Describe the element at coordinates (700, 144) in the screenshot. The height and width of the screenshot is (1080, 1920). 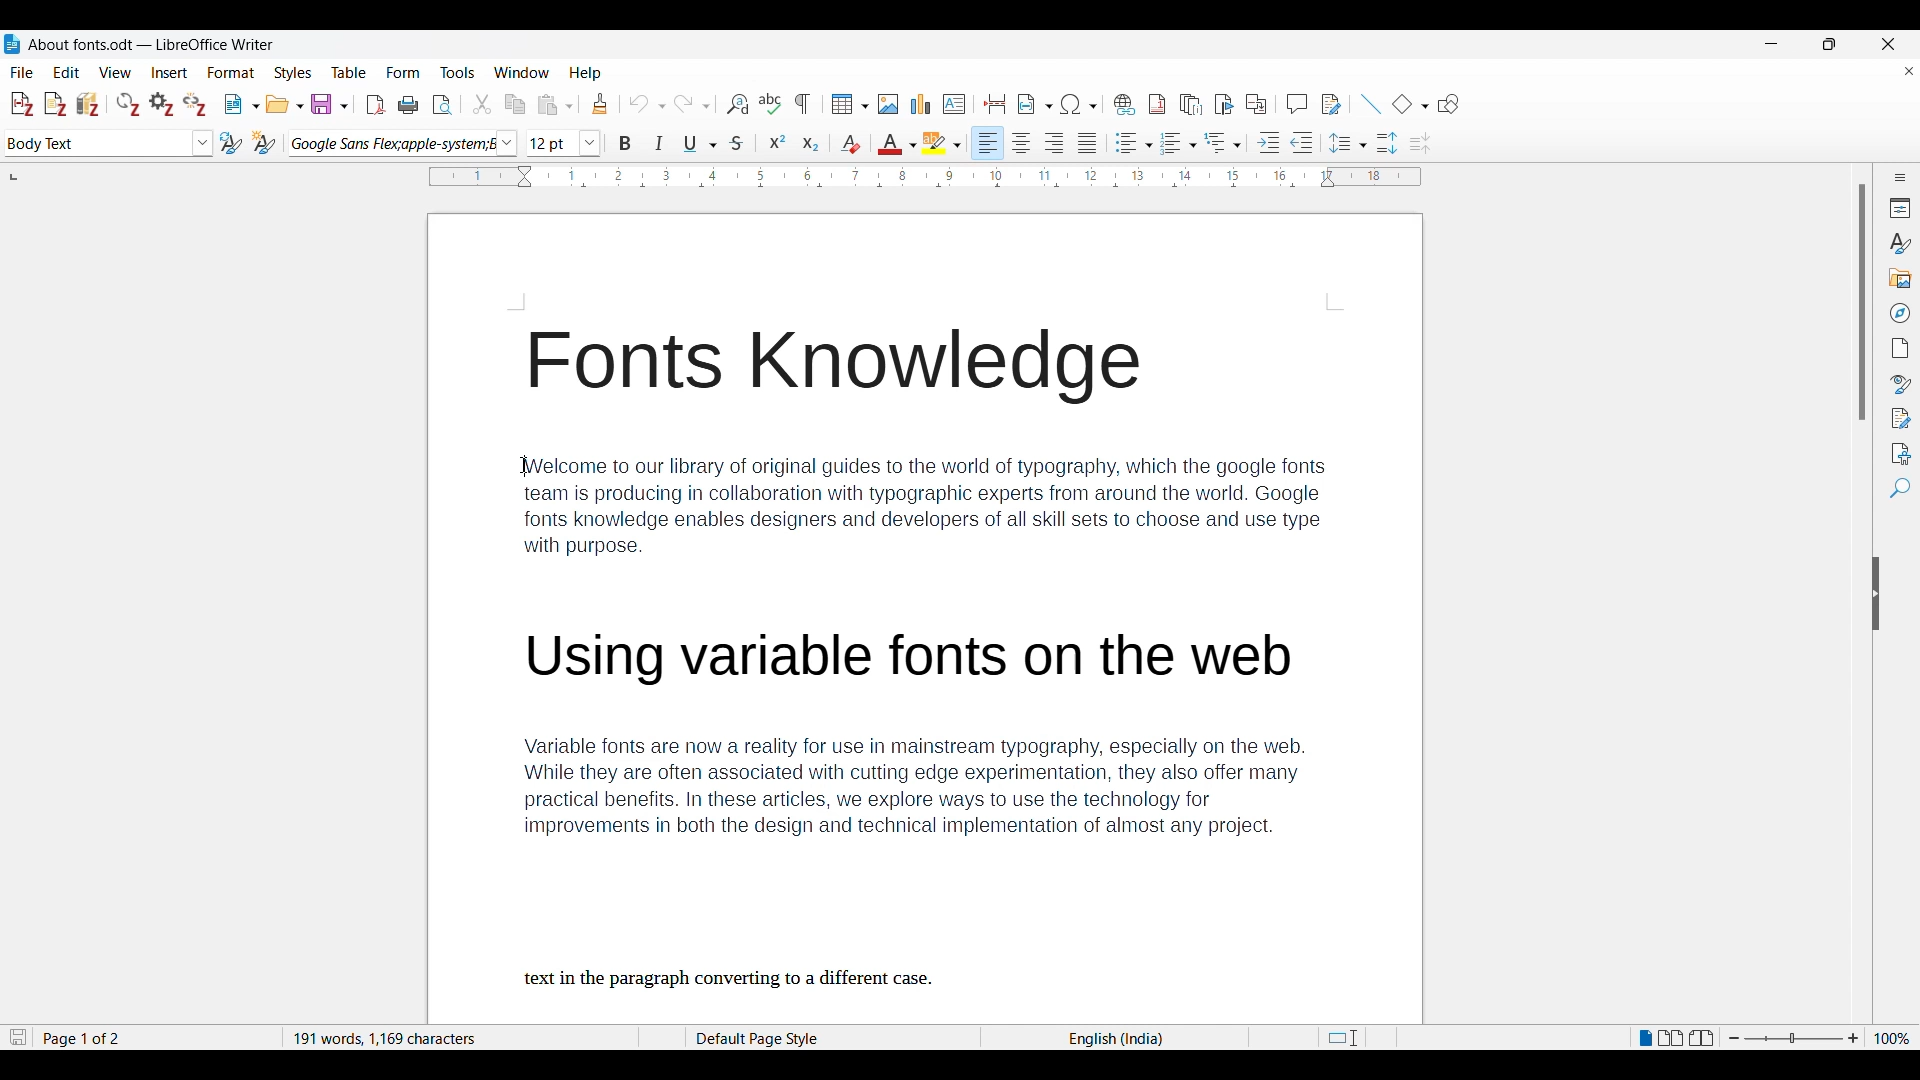
I see `Underline options` at that location.